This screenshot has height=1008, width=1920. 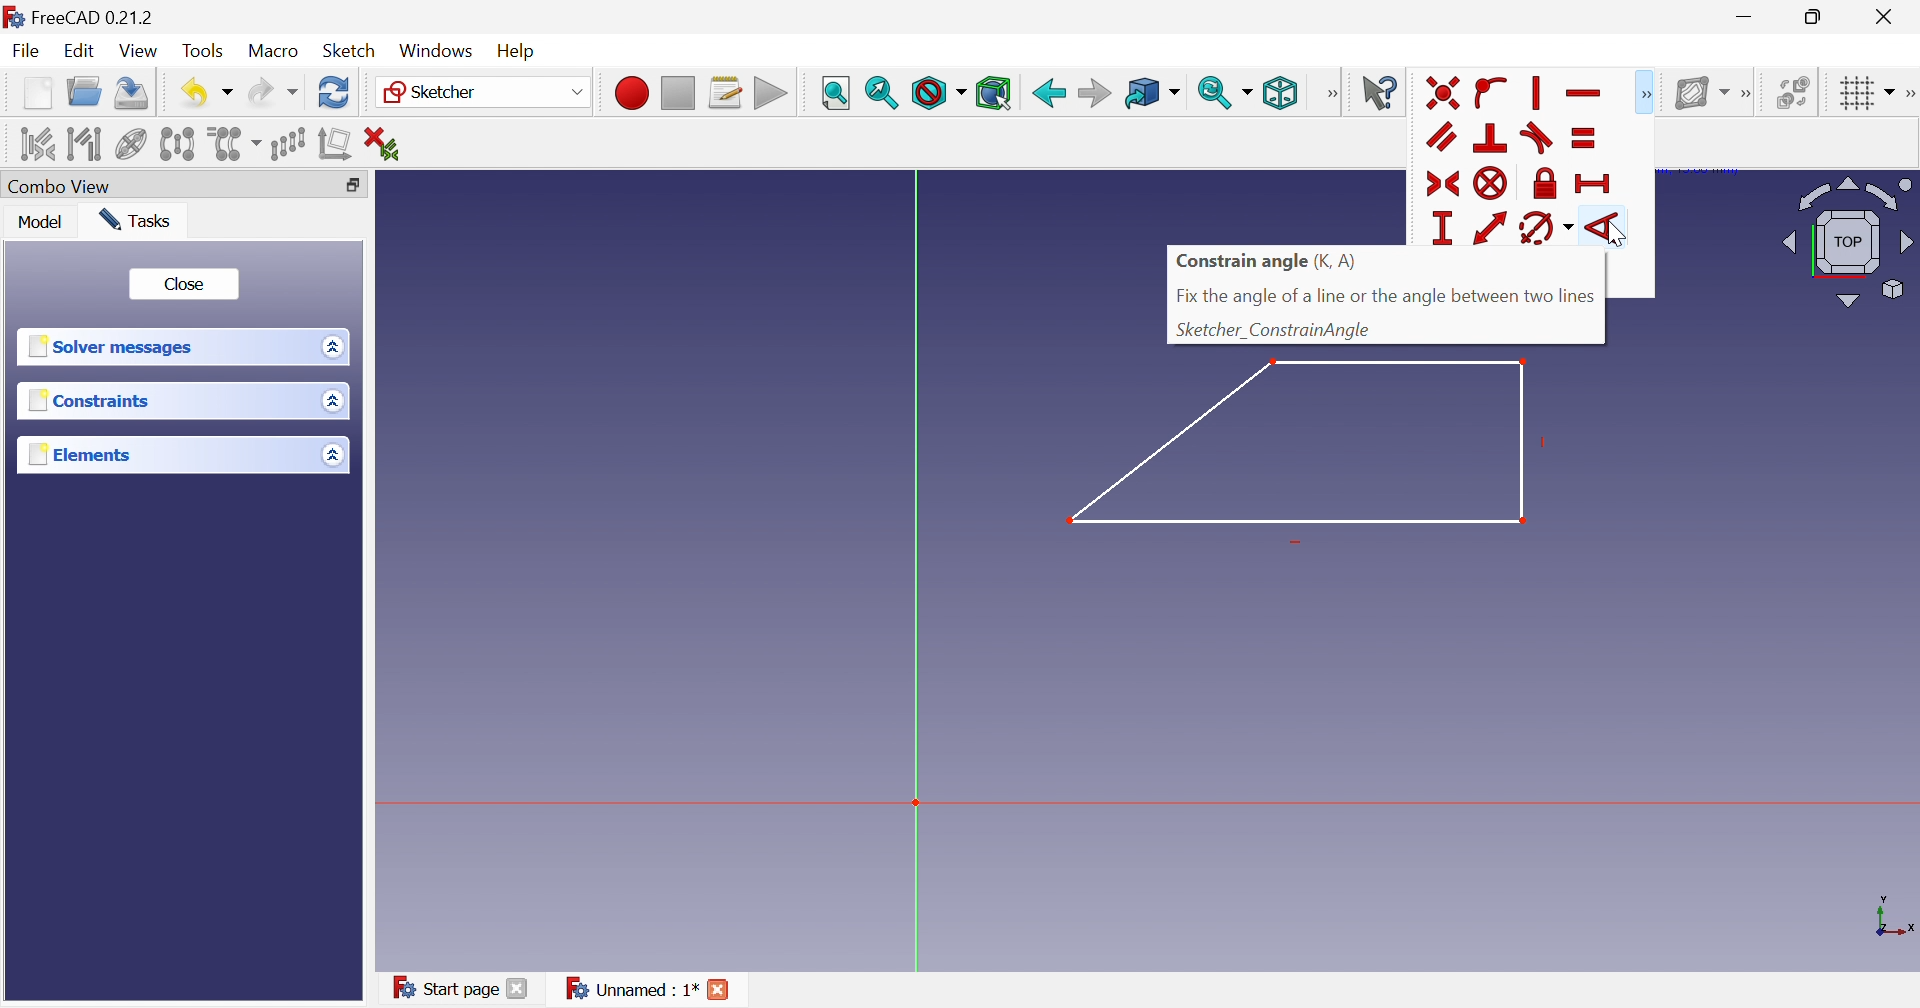 What do you see at coordinates (1492, 91) in the screenshot?
I see `constraint point onto object` at bounding box center [1492, 91].